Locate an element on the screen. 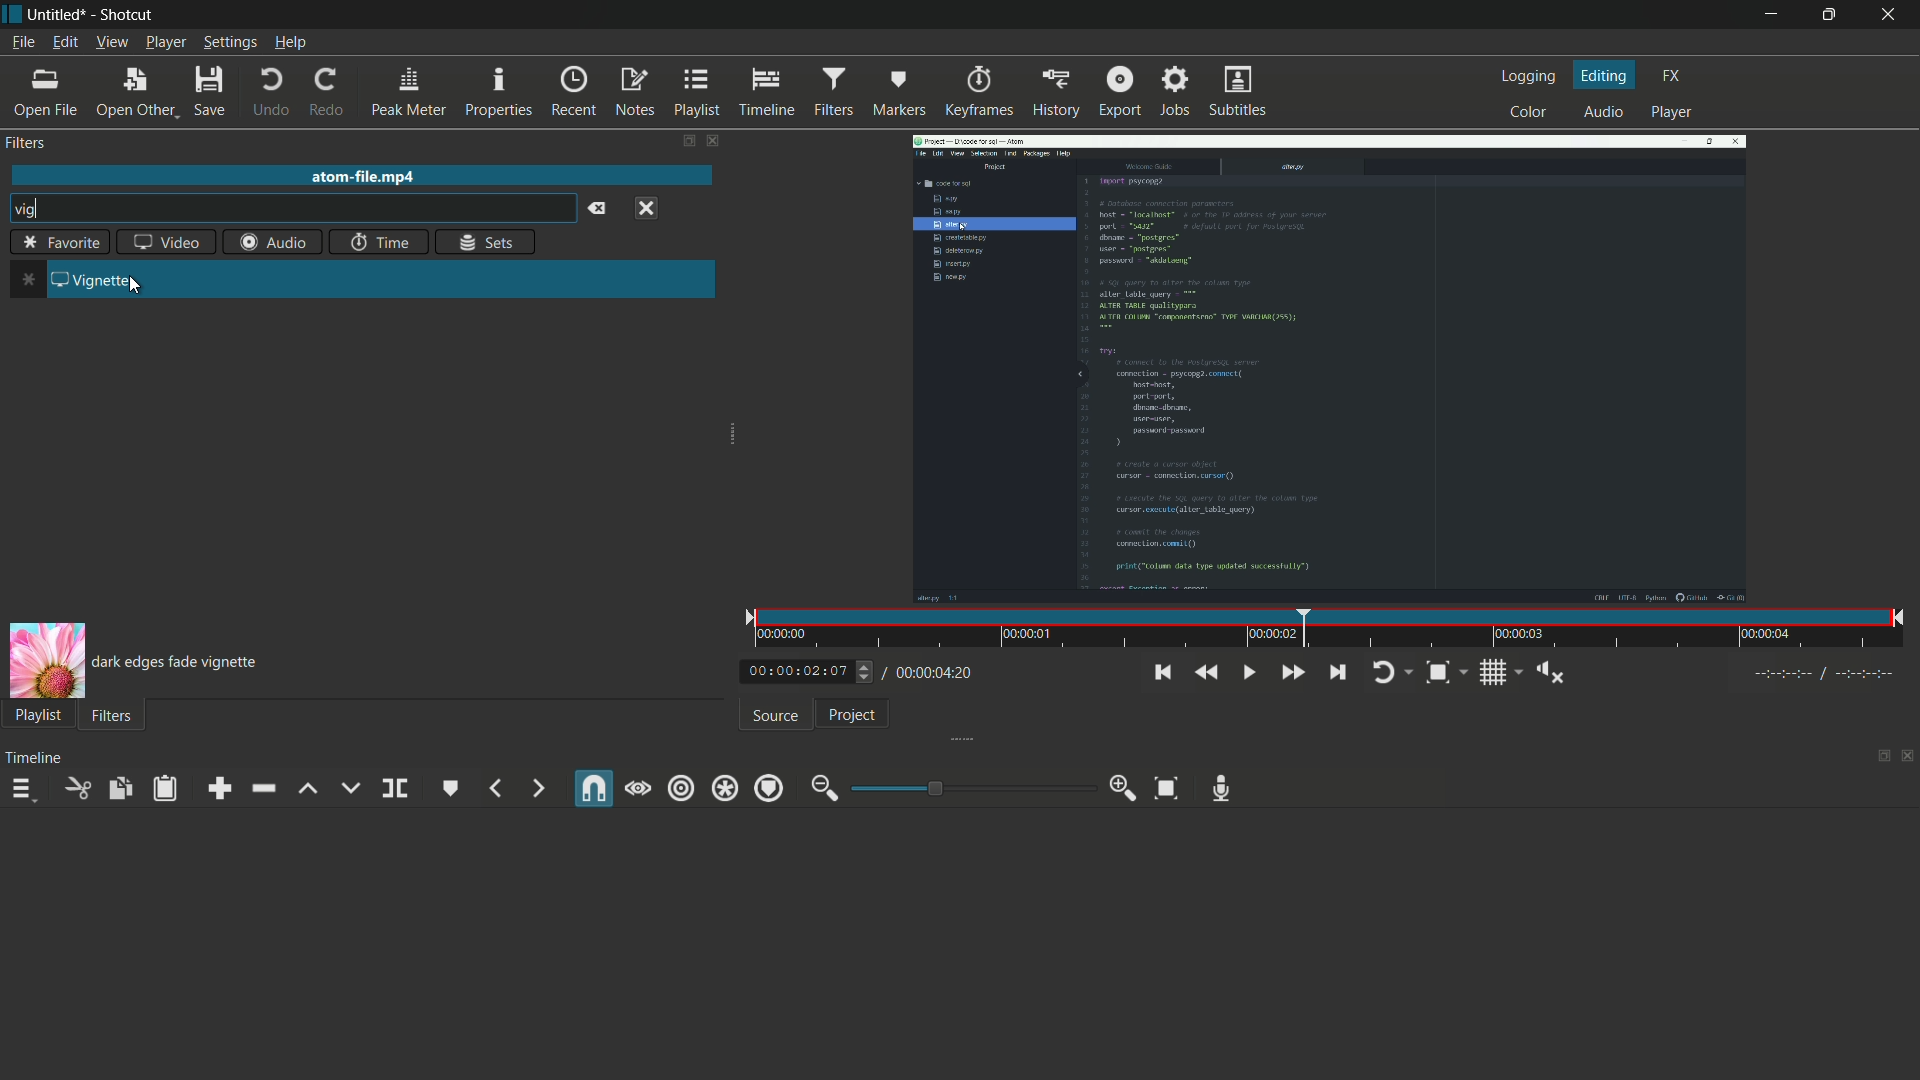 This screenshot has height=1080, width=1920. app name is located at coordinates (131, 14).